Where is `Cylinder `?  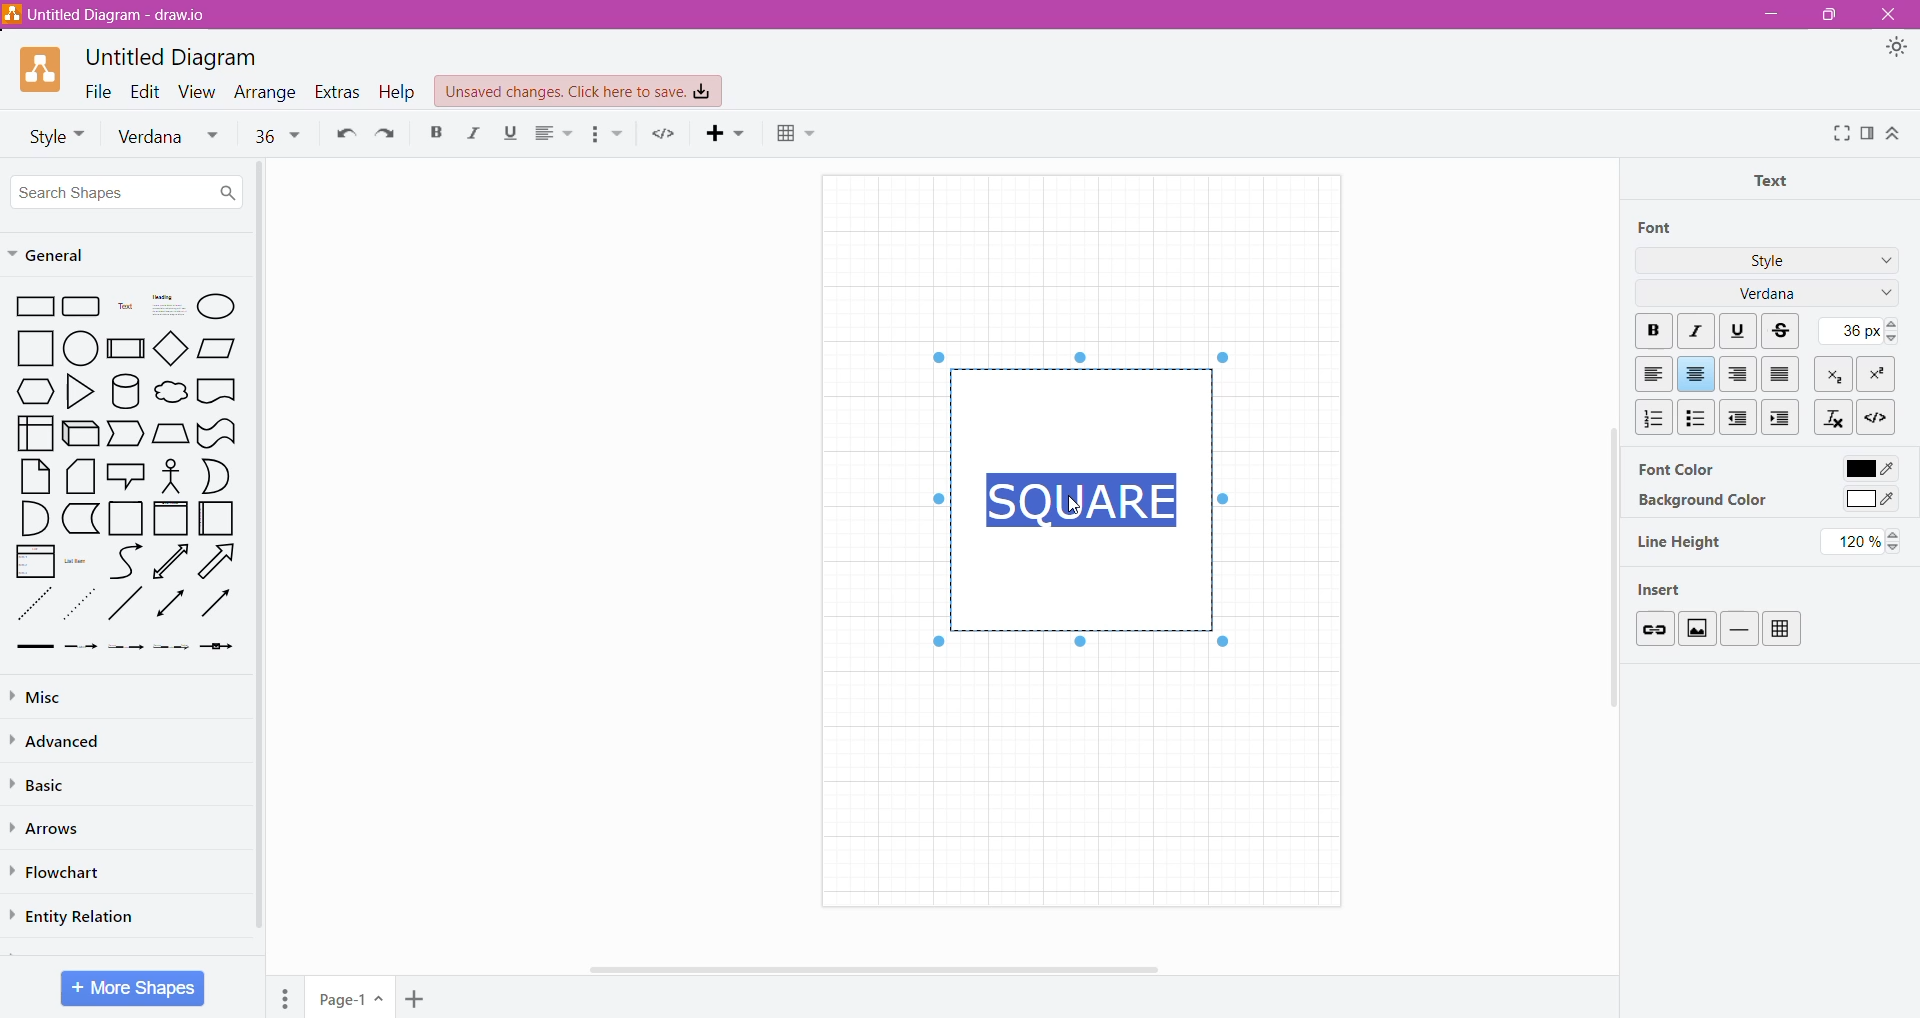 Cylinder  is located at coordinates (126, 391).